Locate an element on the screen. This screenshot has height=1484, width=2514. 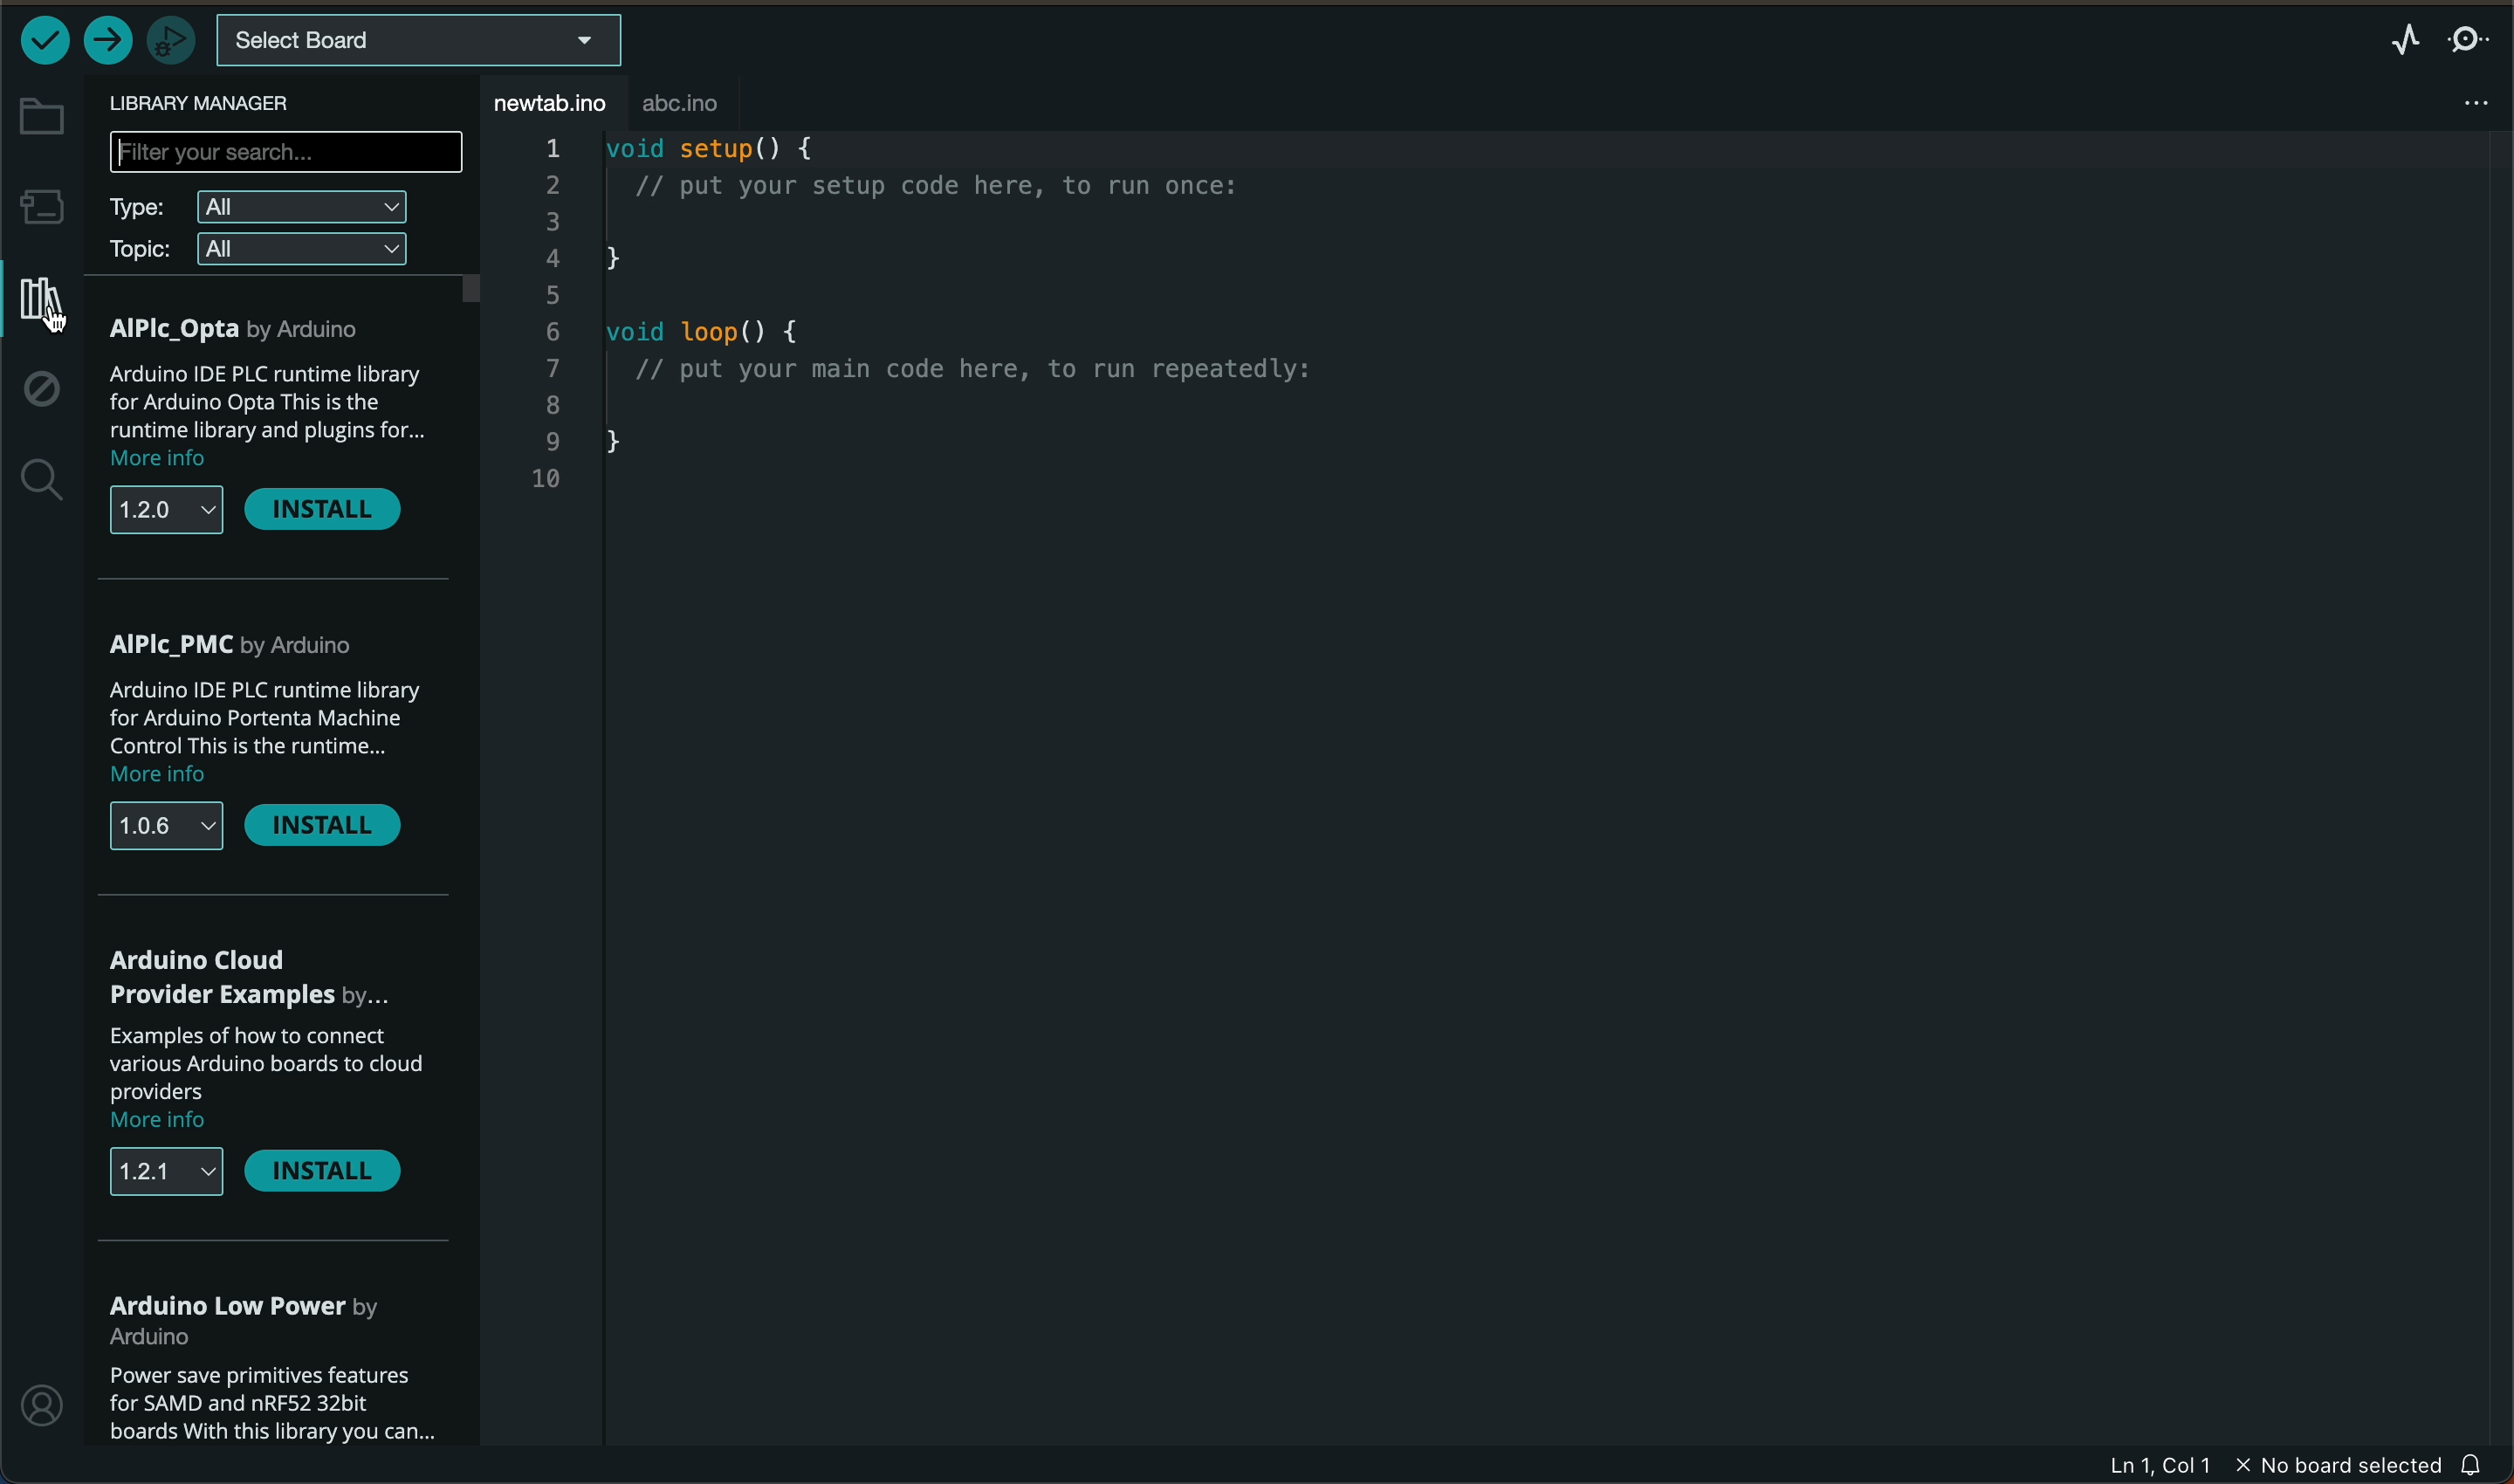
topic filter is located at coordinates (265, 251).